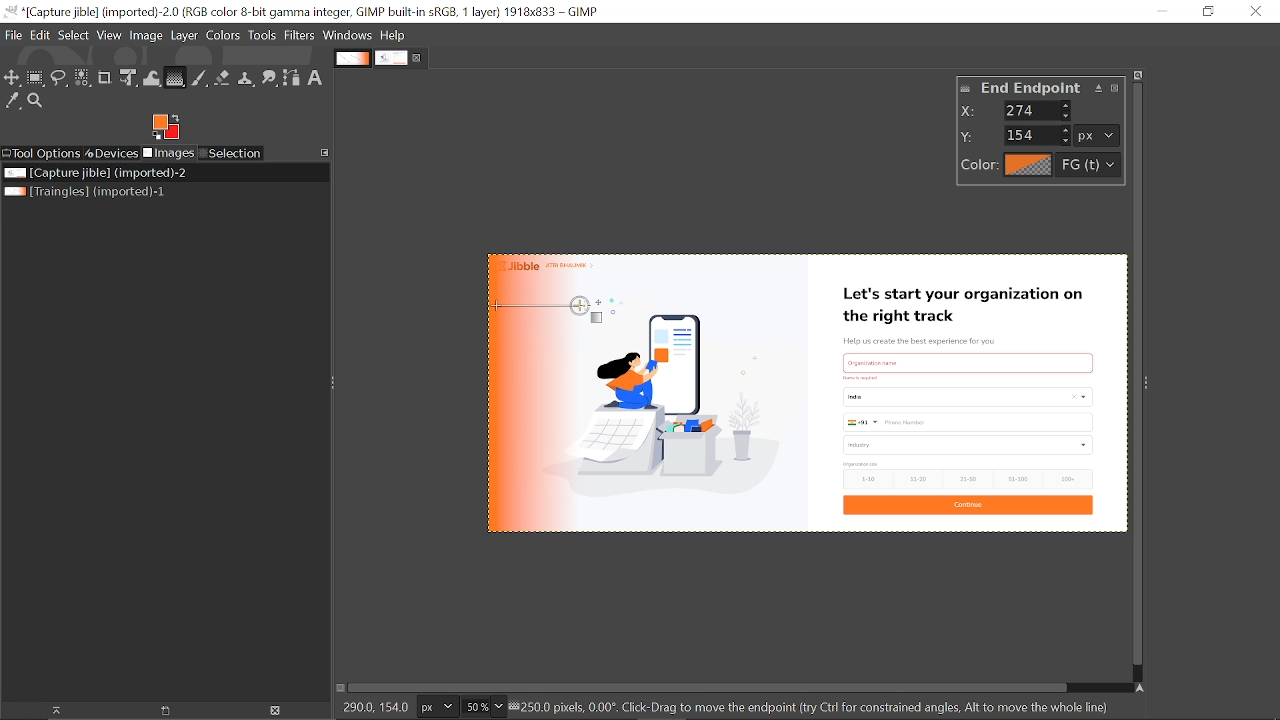  Describe the element at coordinates (291, 78) in the screenshot. I see `Path tool` at that location.